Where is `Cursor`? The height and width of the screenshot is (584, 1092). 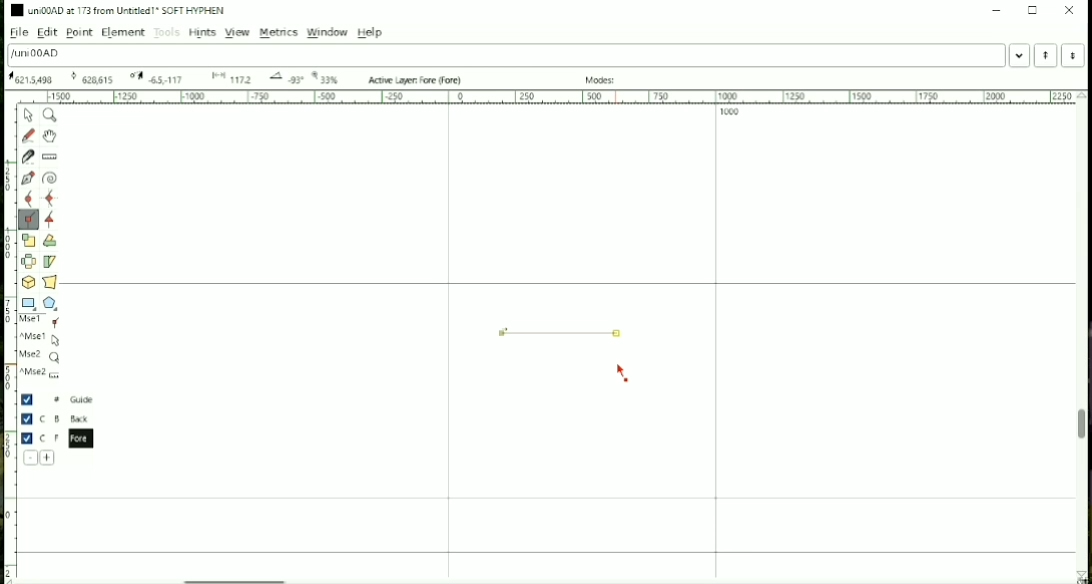 Cursor is located at coordinates (629, 375).